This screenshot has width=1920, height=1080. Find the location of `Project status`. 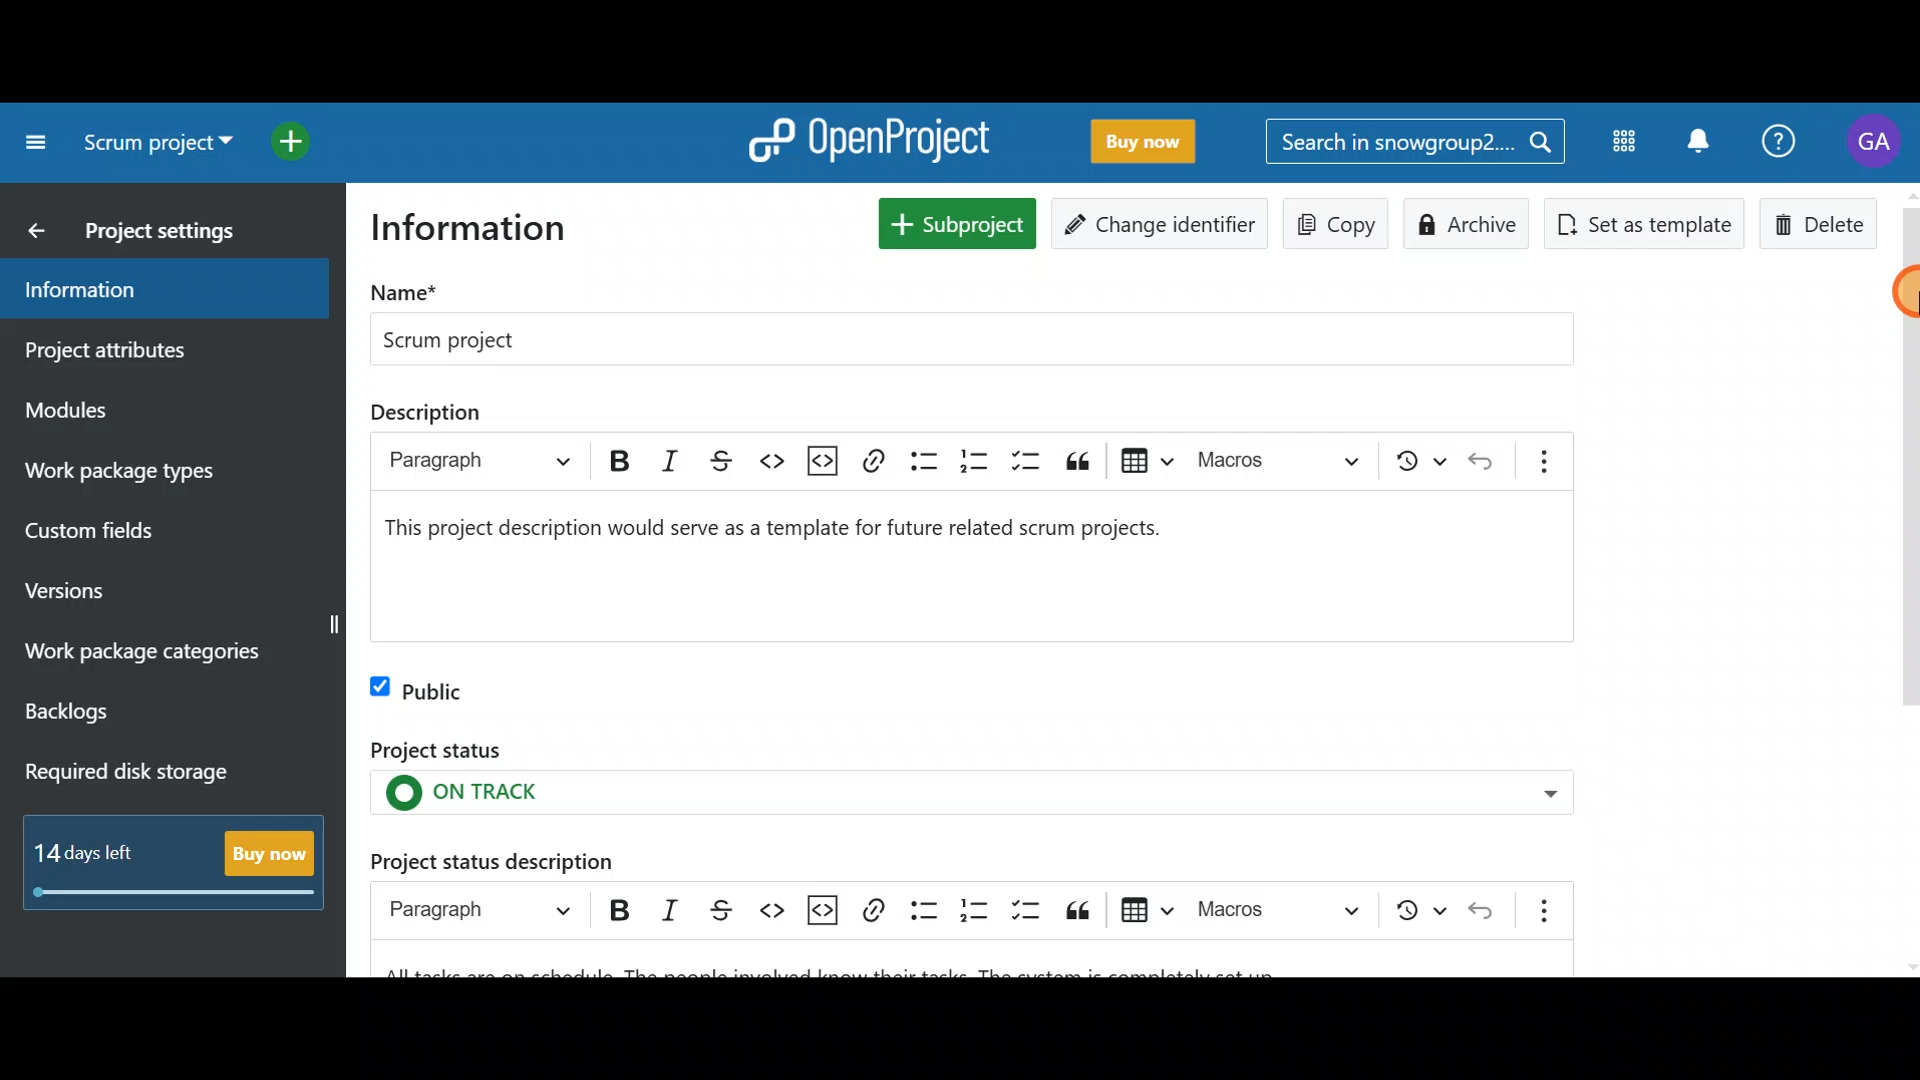

Project status is located at coordinates (965, 781).